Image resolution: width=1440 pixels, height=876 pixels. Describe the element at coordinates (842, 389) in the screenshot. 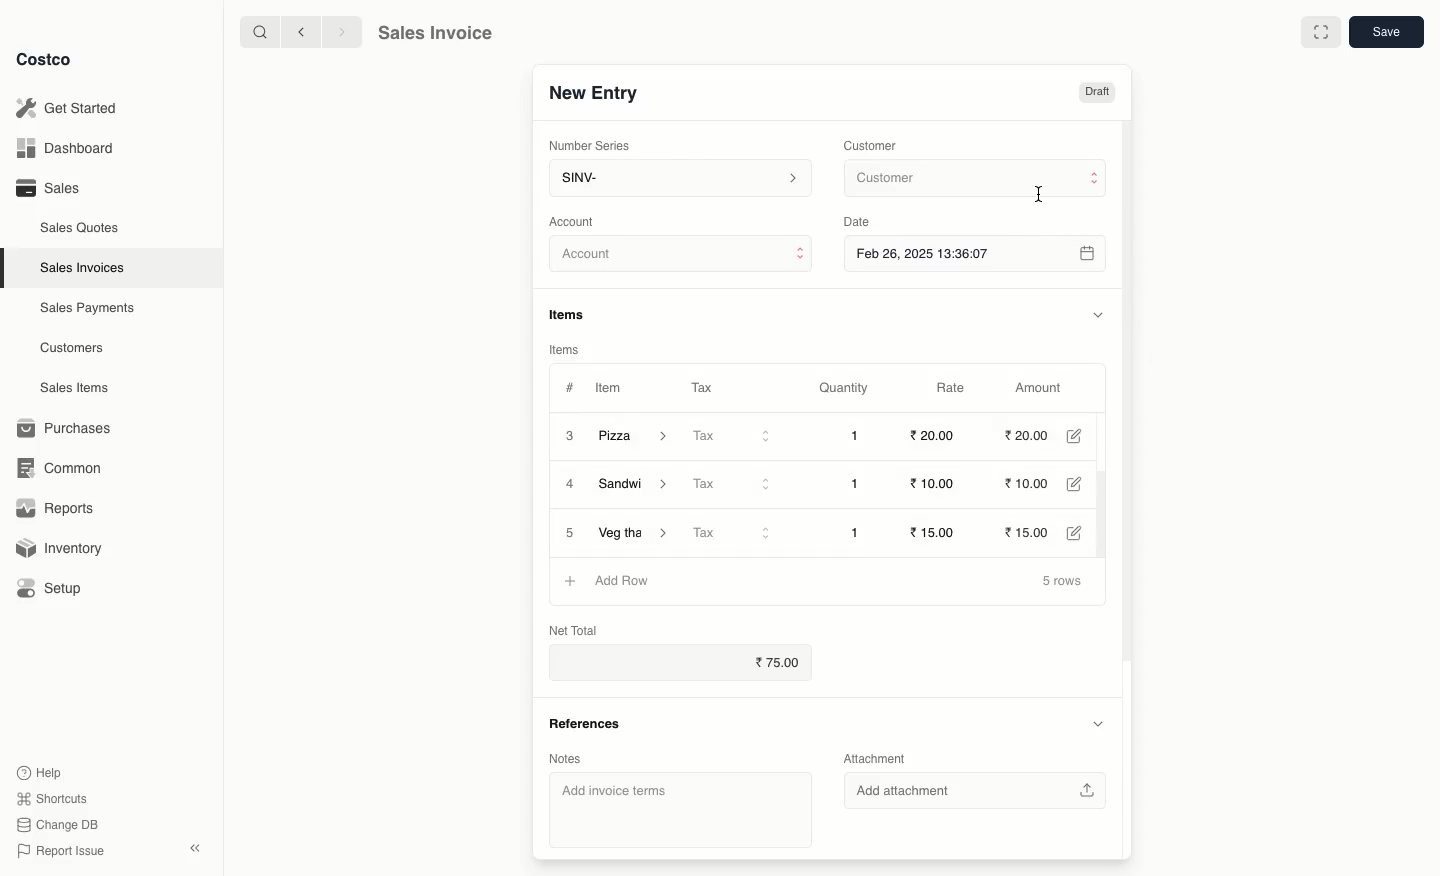

I see `Quantity` at that location.